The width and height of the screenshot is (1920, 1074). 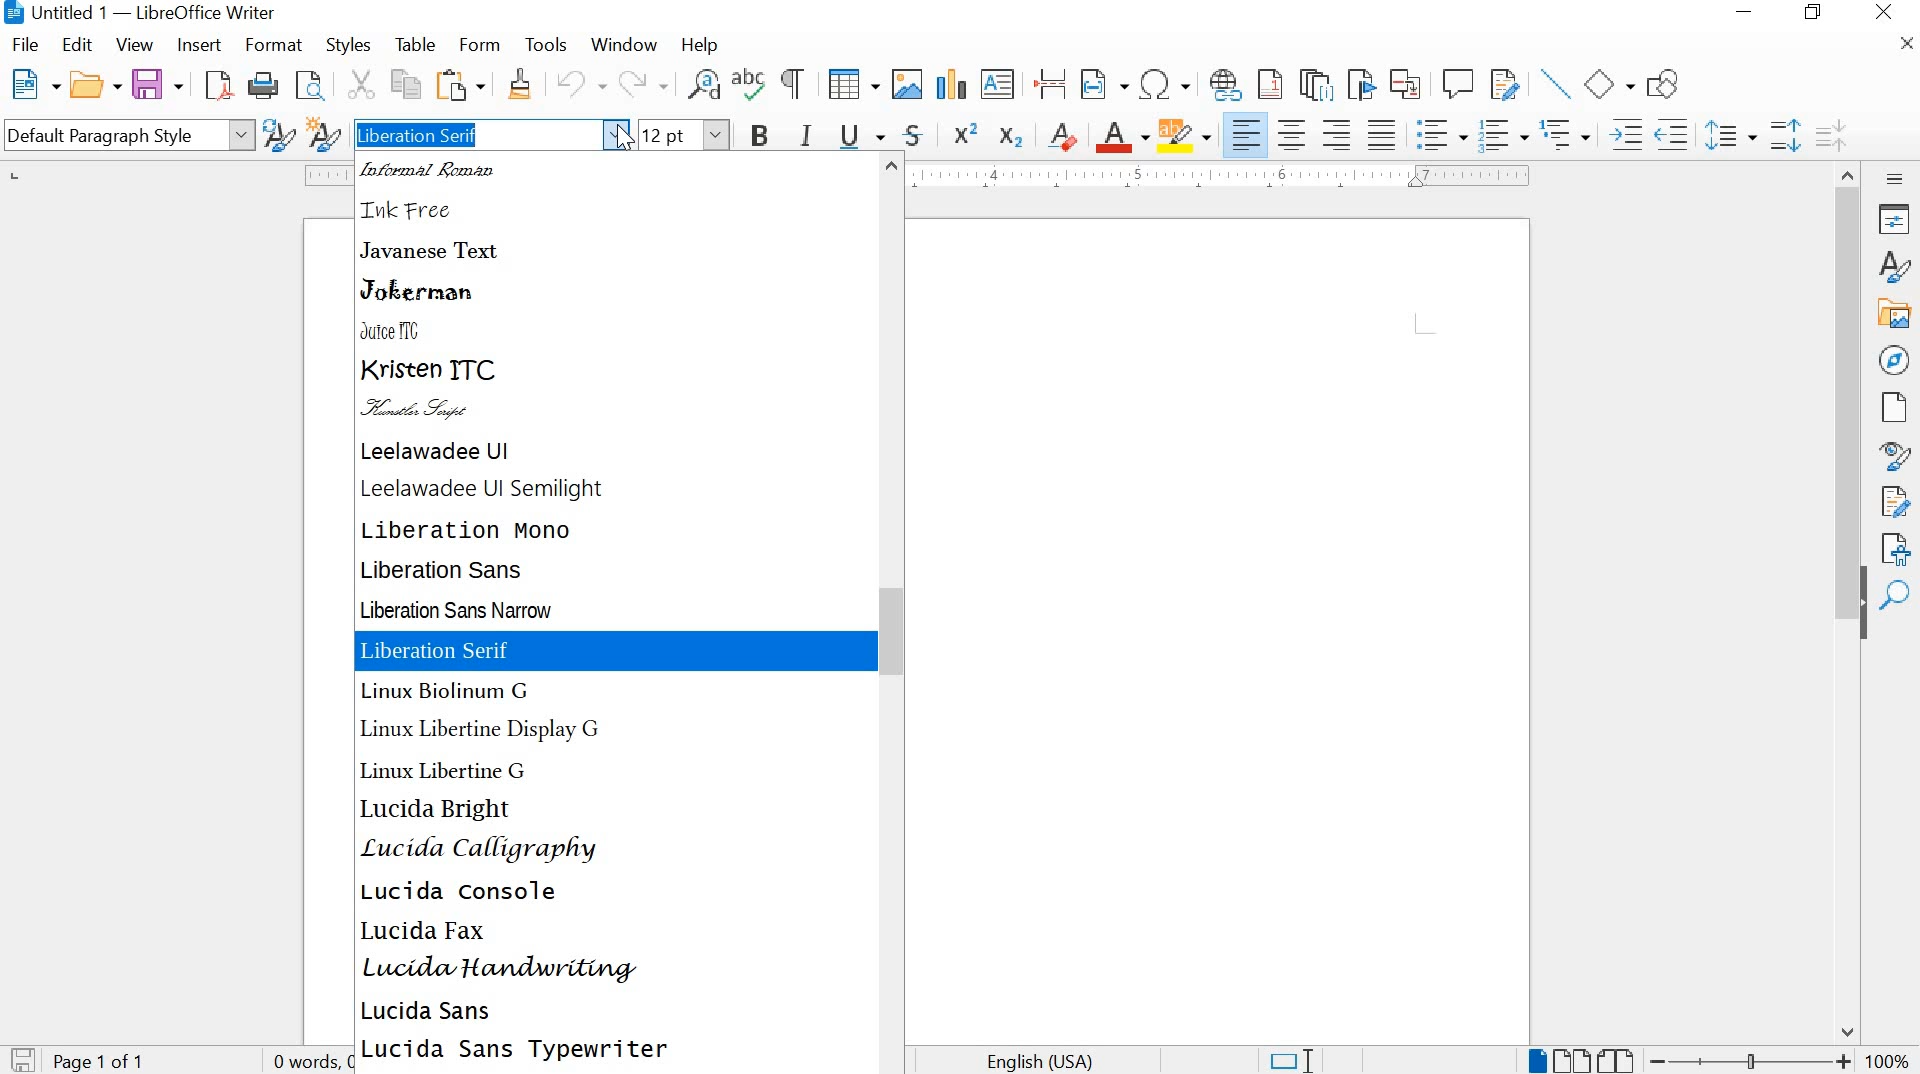 What do you see at coordinates (499, 973) in the screenshot?
I see `LUCIDA HANDQRITING` at bounding box center [499, 973].